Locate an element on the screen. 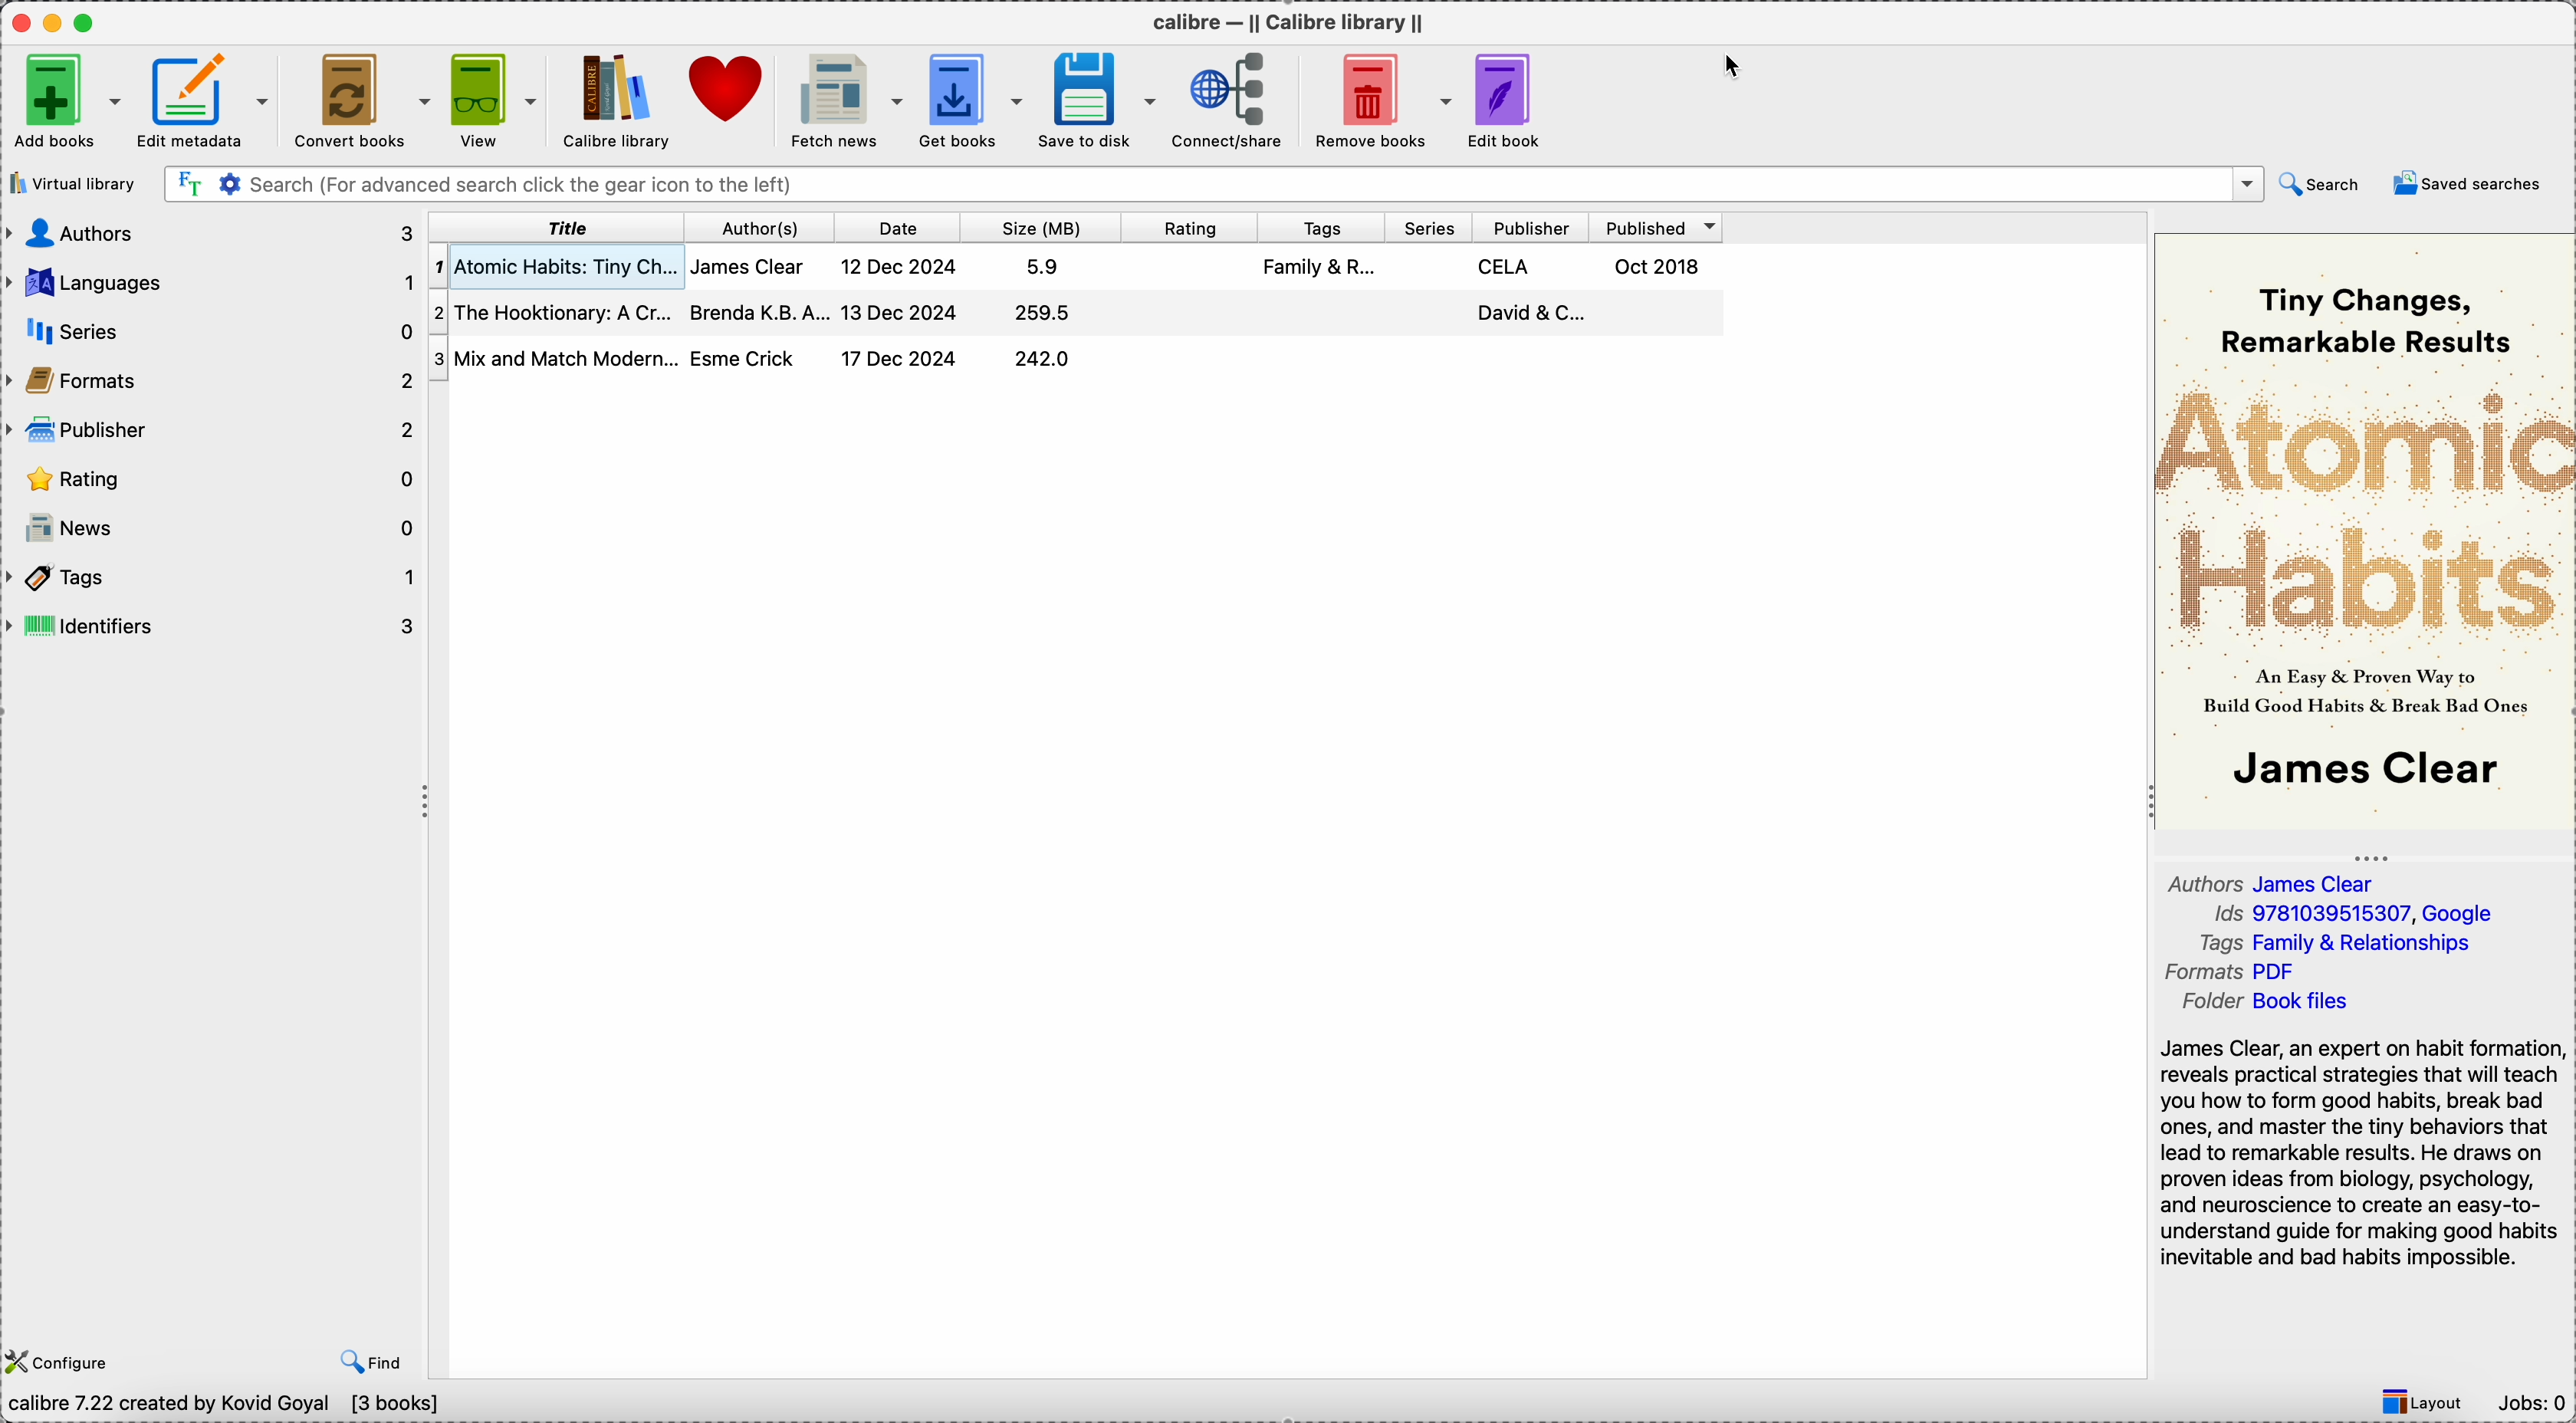 The width and height of the screenshot is (2576, 1423). 17 Dec 2024 is located at coordinates (901, 359).